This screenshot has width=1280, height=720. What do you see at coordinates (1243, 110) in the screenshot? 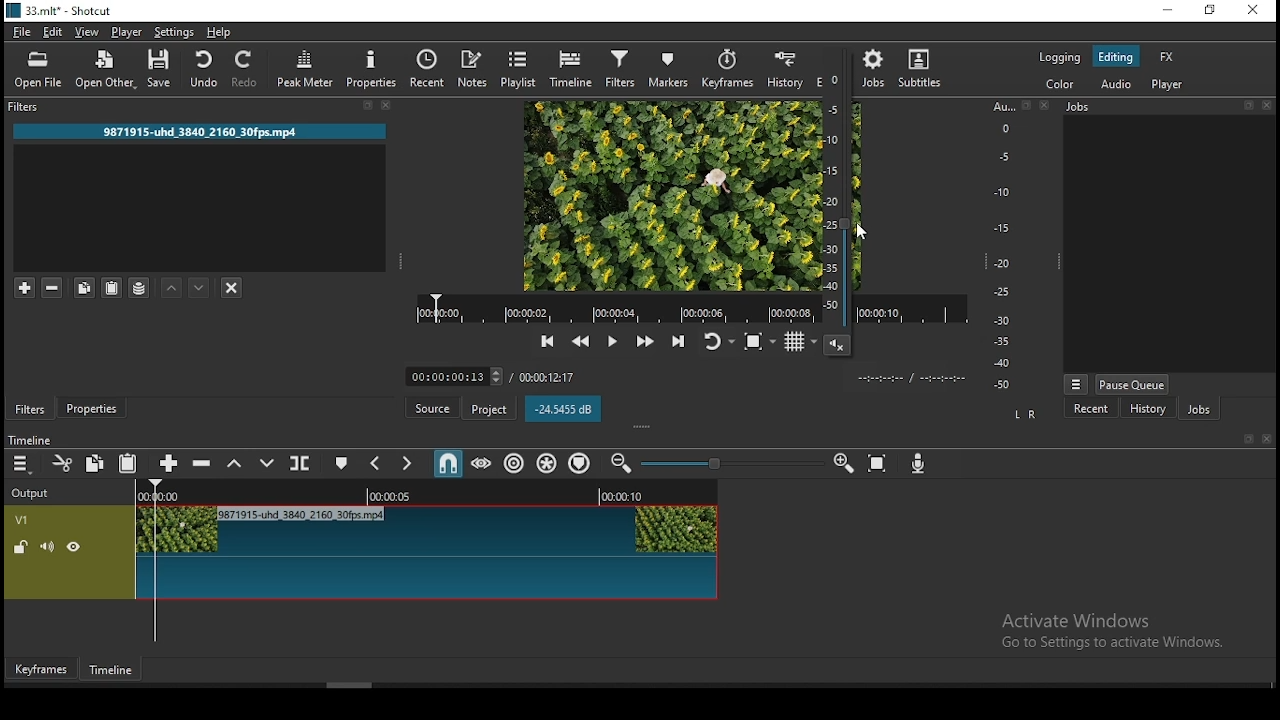
I see `bookmark` at bounding box center [1243, 110].